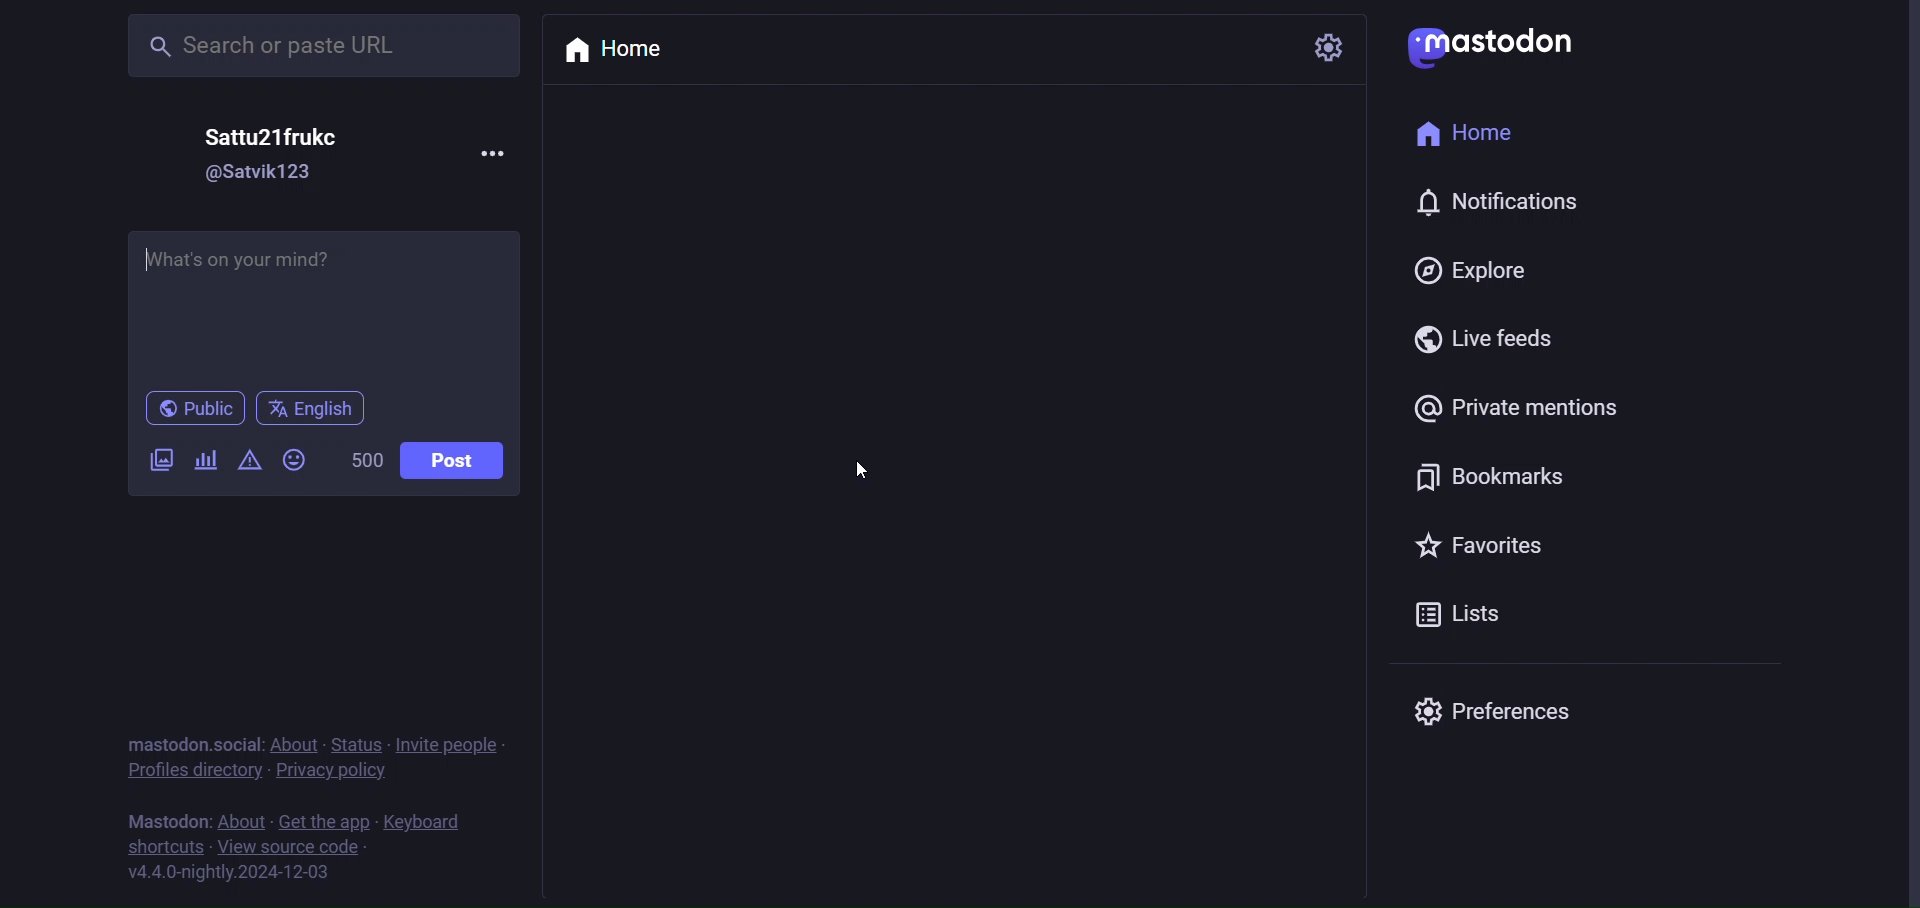 The image size is (1920, 908). I want to click on preferences, so click(1500, 708).